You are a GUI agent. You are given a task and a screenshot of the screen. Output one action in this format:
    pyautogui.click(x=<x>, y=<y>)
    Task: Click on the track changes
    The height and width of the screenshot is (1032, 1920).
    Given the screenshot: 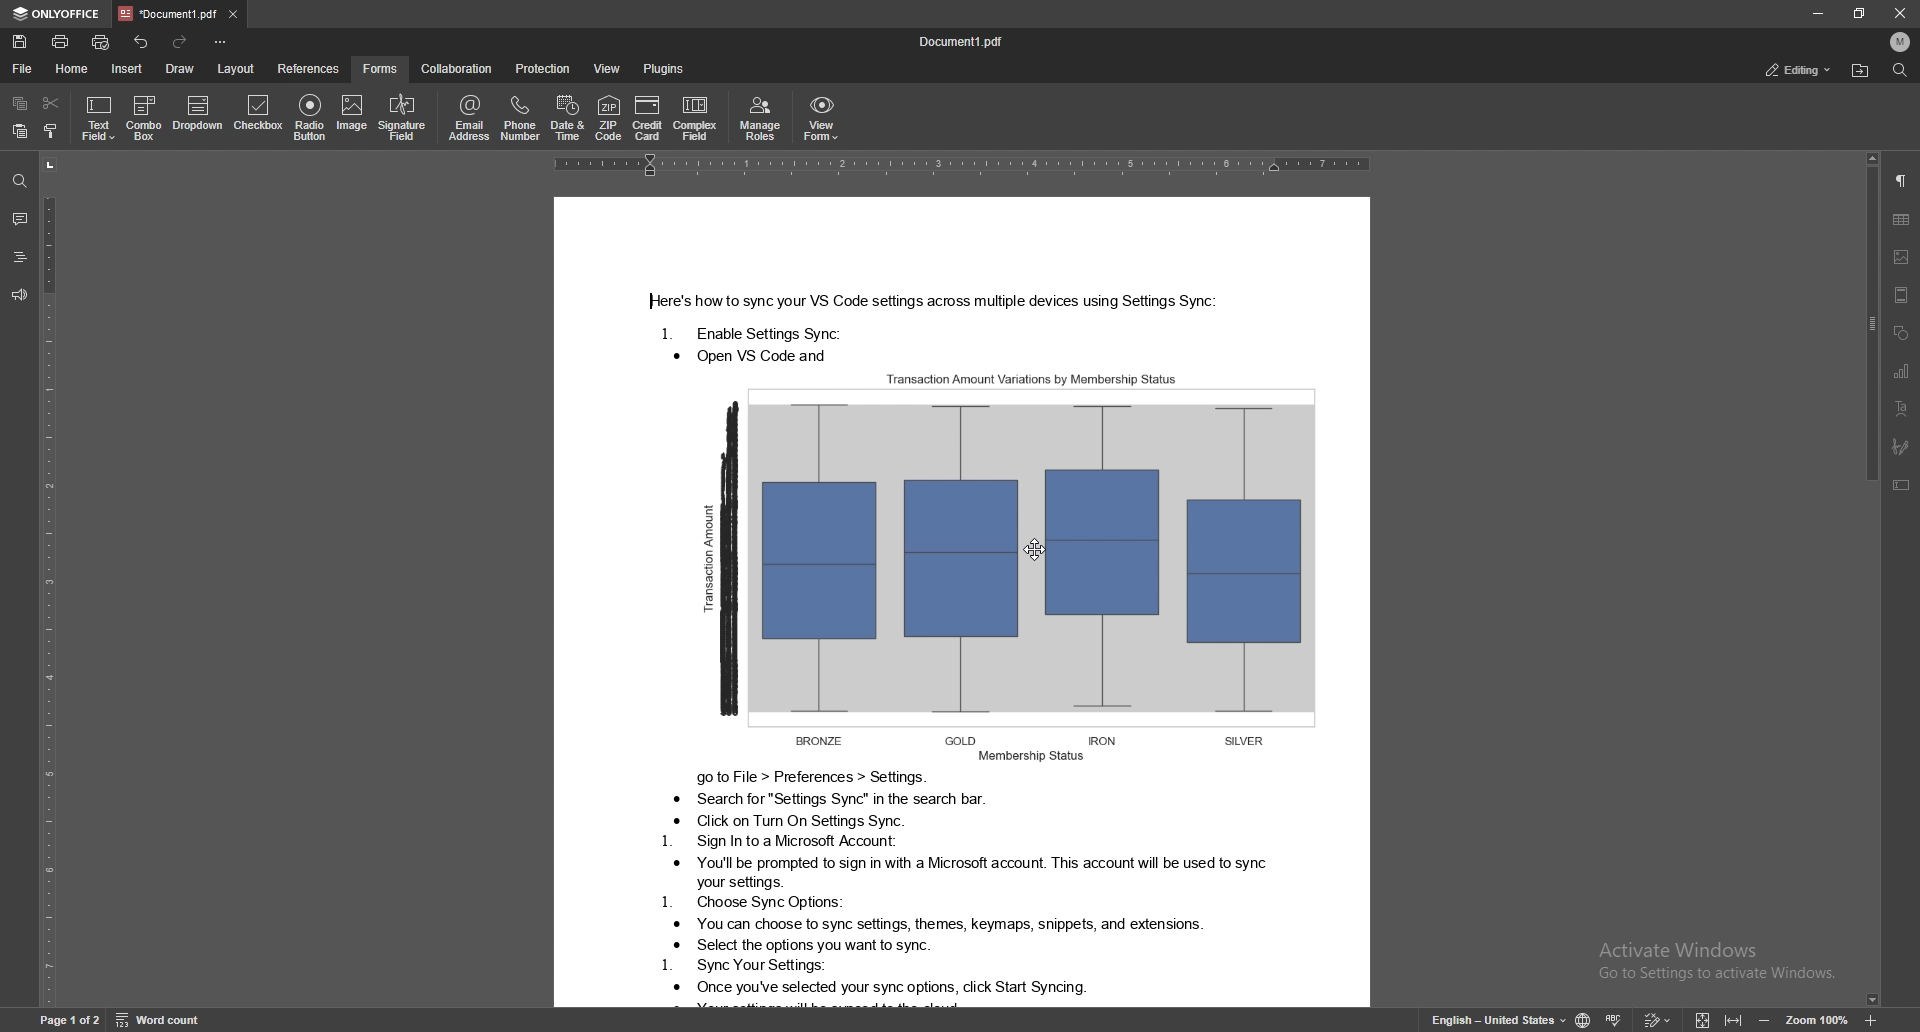 What is the action you would take?
    pyautogui.click(x=1656, y=1020)
    